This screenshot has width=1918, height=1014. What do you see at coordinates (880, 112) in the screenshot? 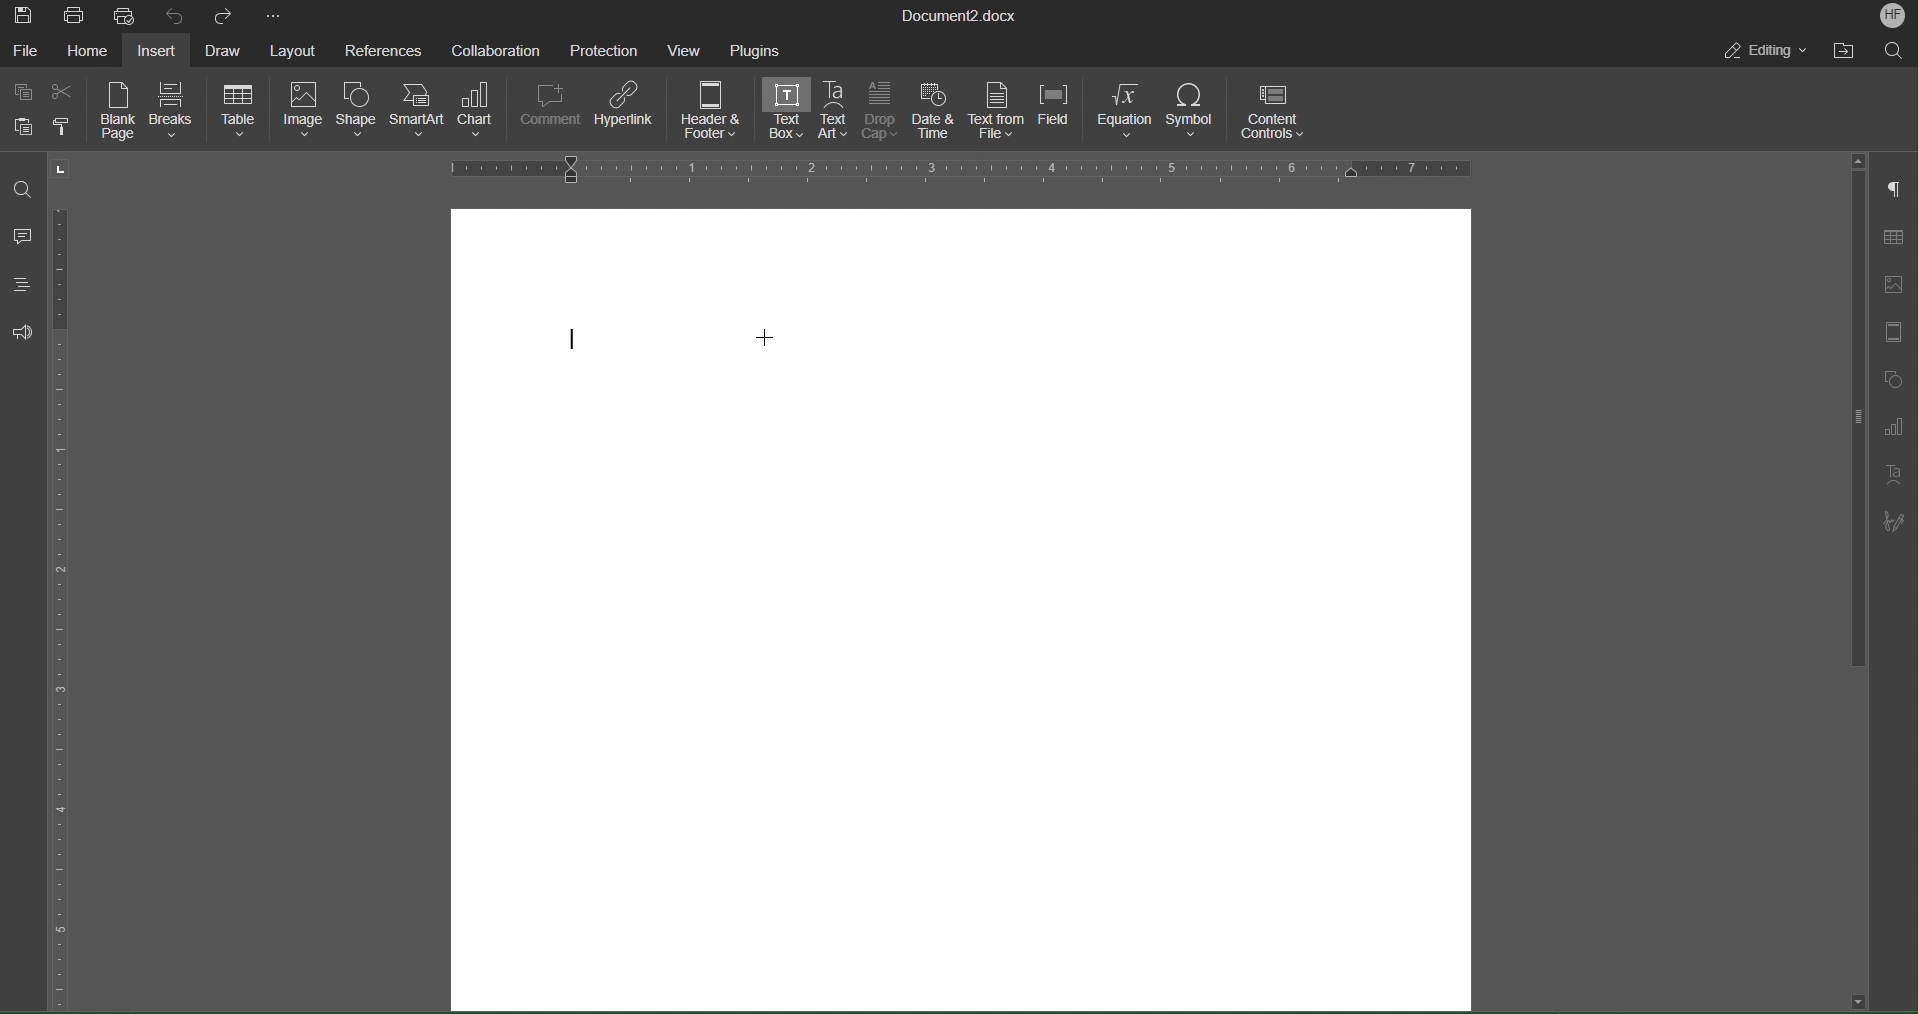
I see `Drop Cap` at bounding box center [880, 112].